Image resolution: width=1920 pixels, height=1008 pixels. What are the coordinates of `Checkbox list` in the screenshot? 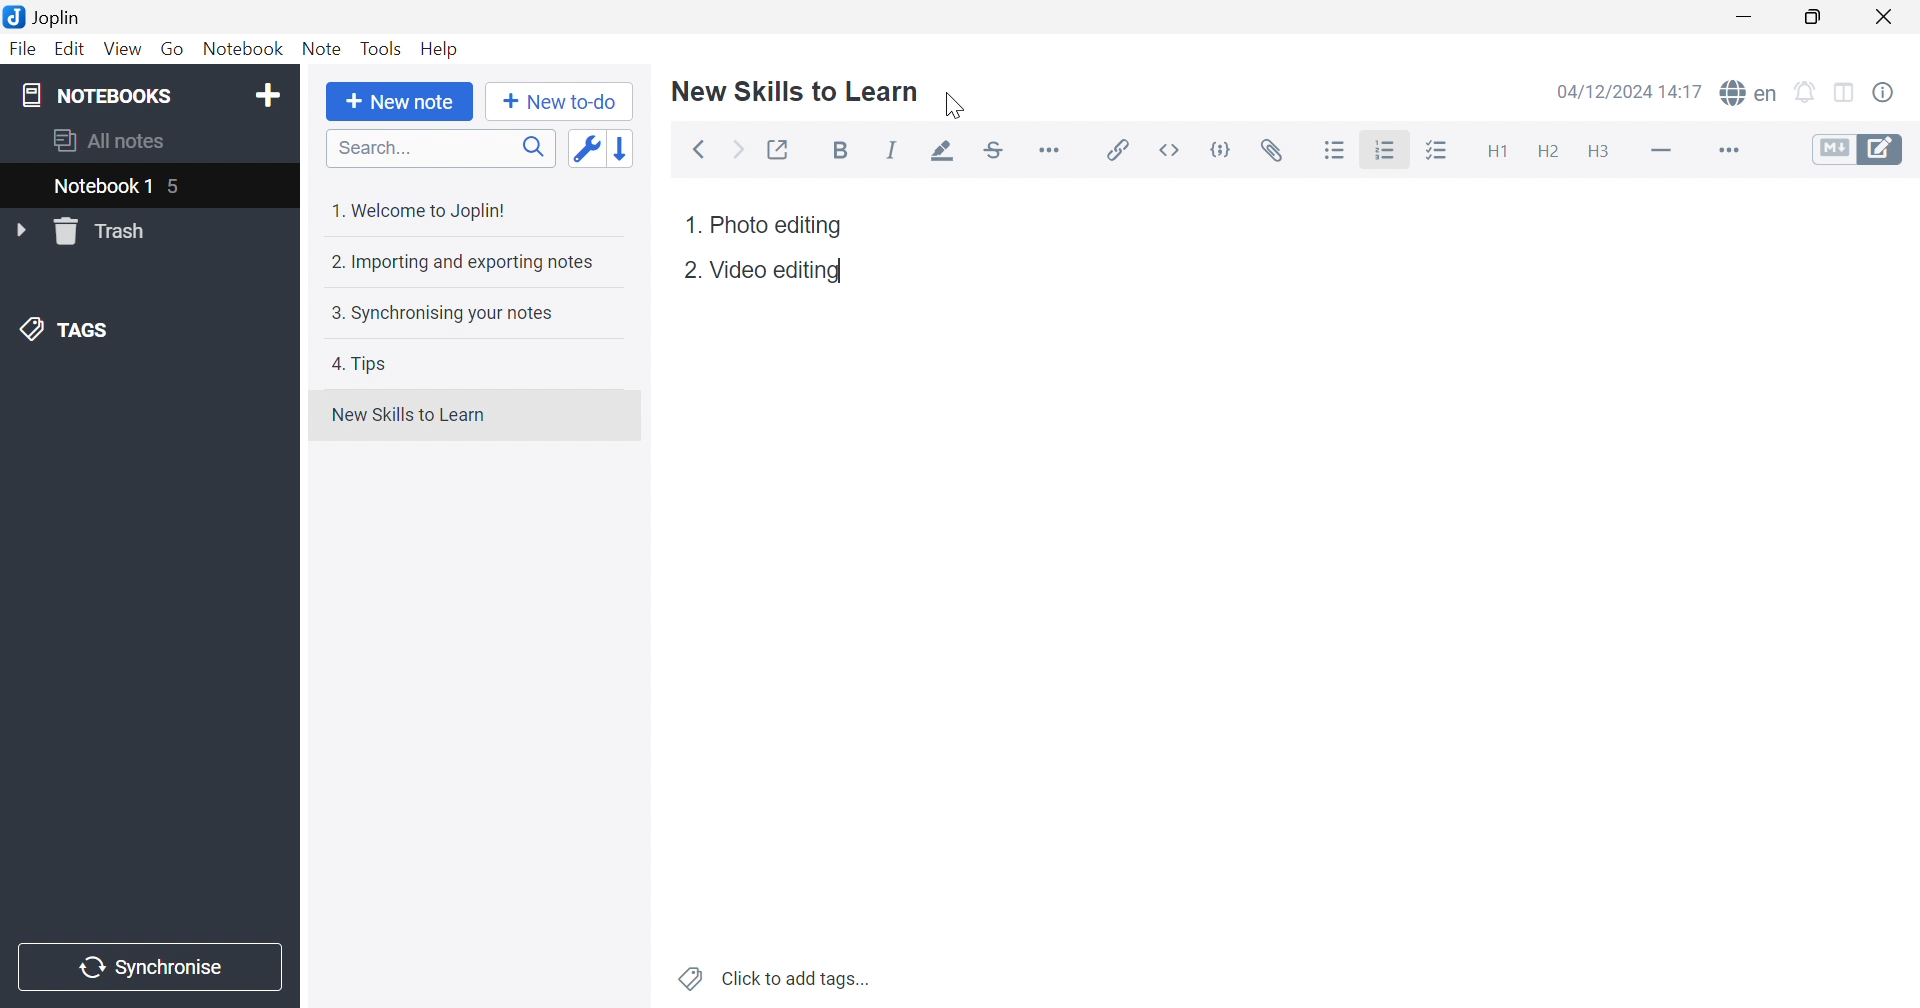 It's located at (1435, 152).